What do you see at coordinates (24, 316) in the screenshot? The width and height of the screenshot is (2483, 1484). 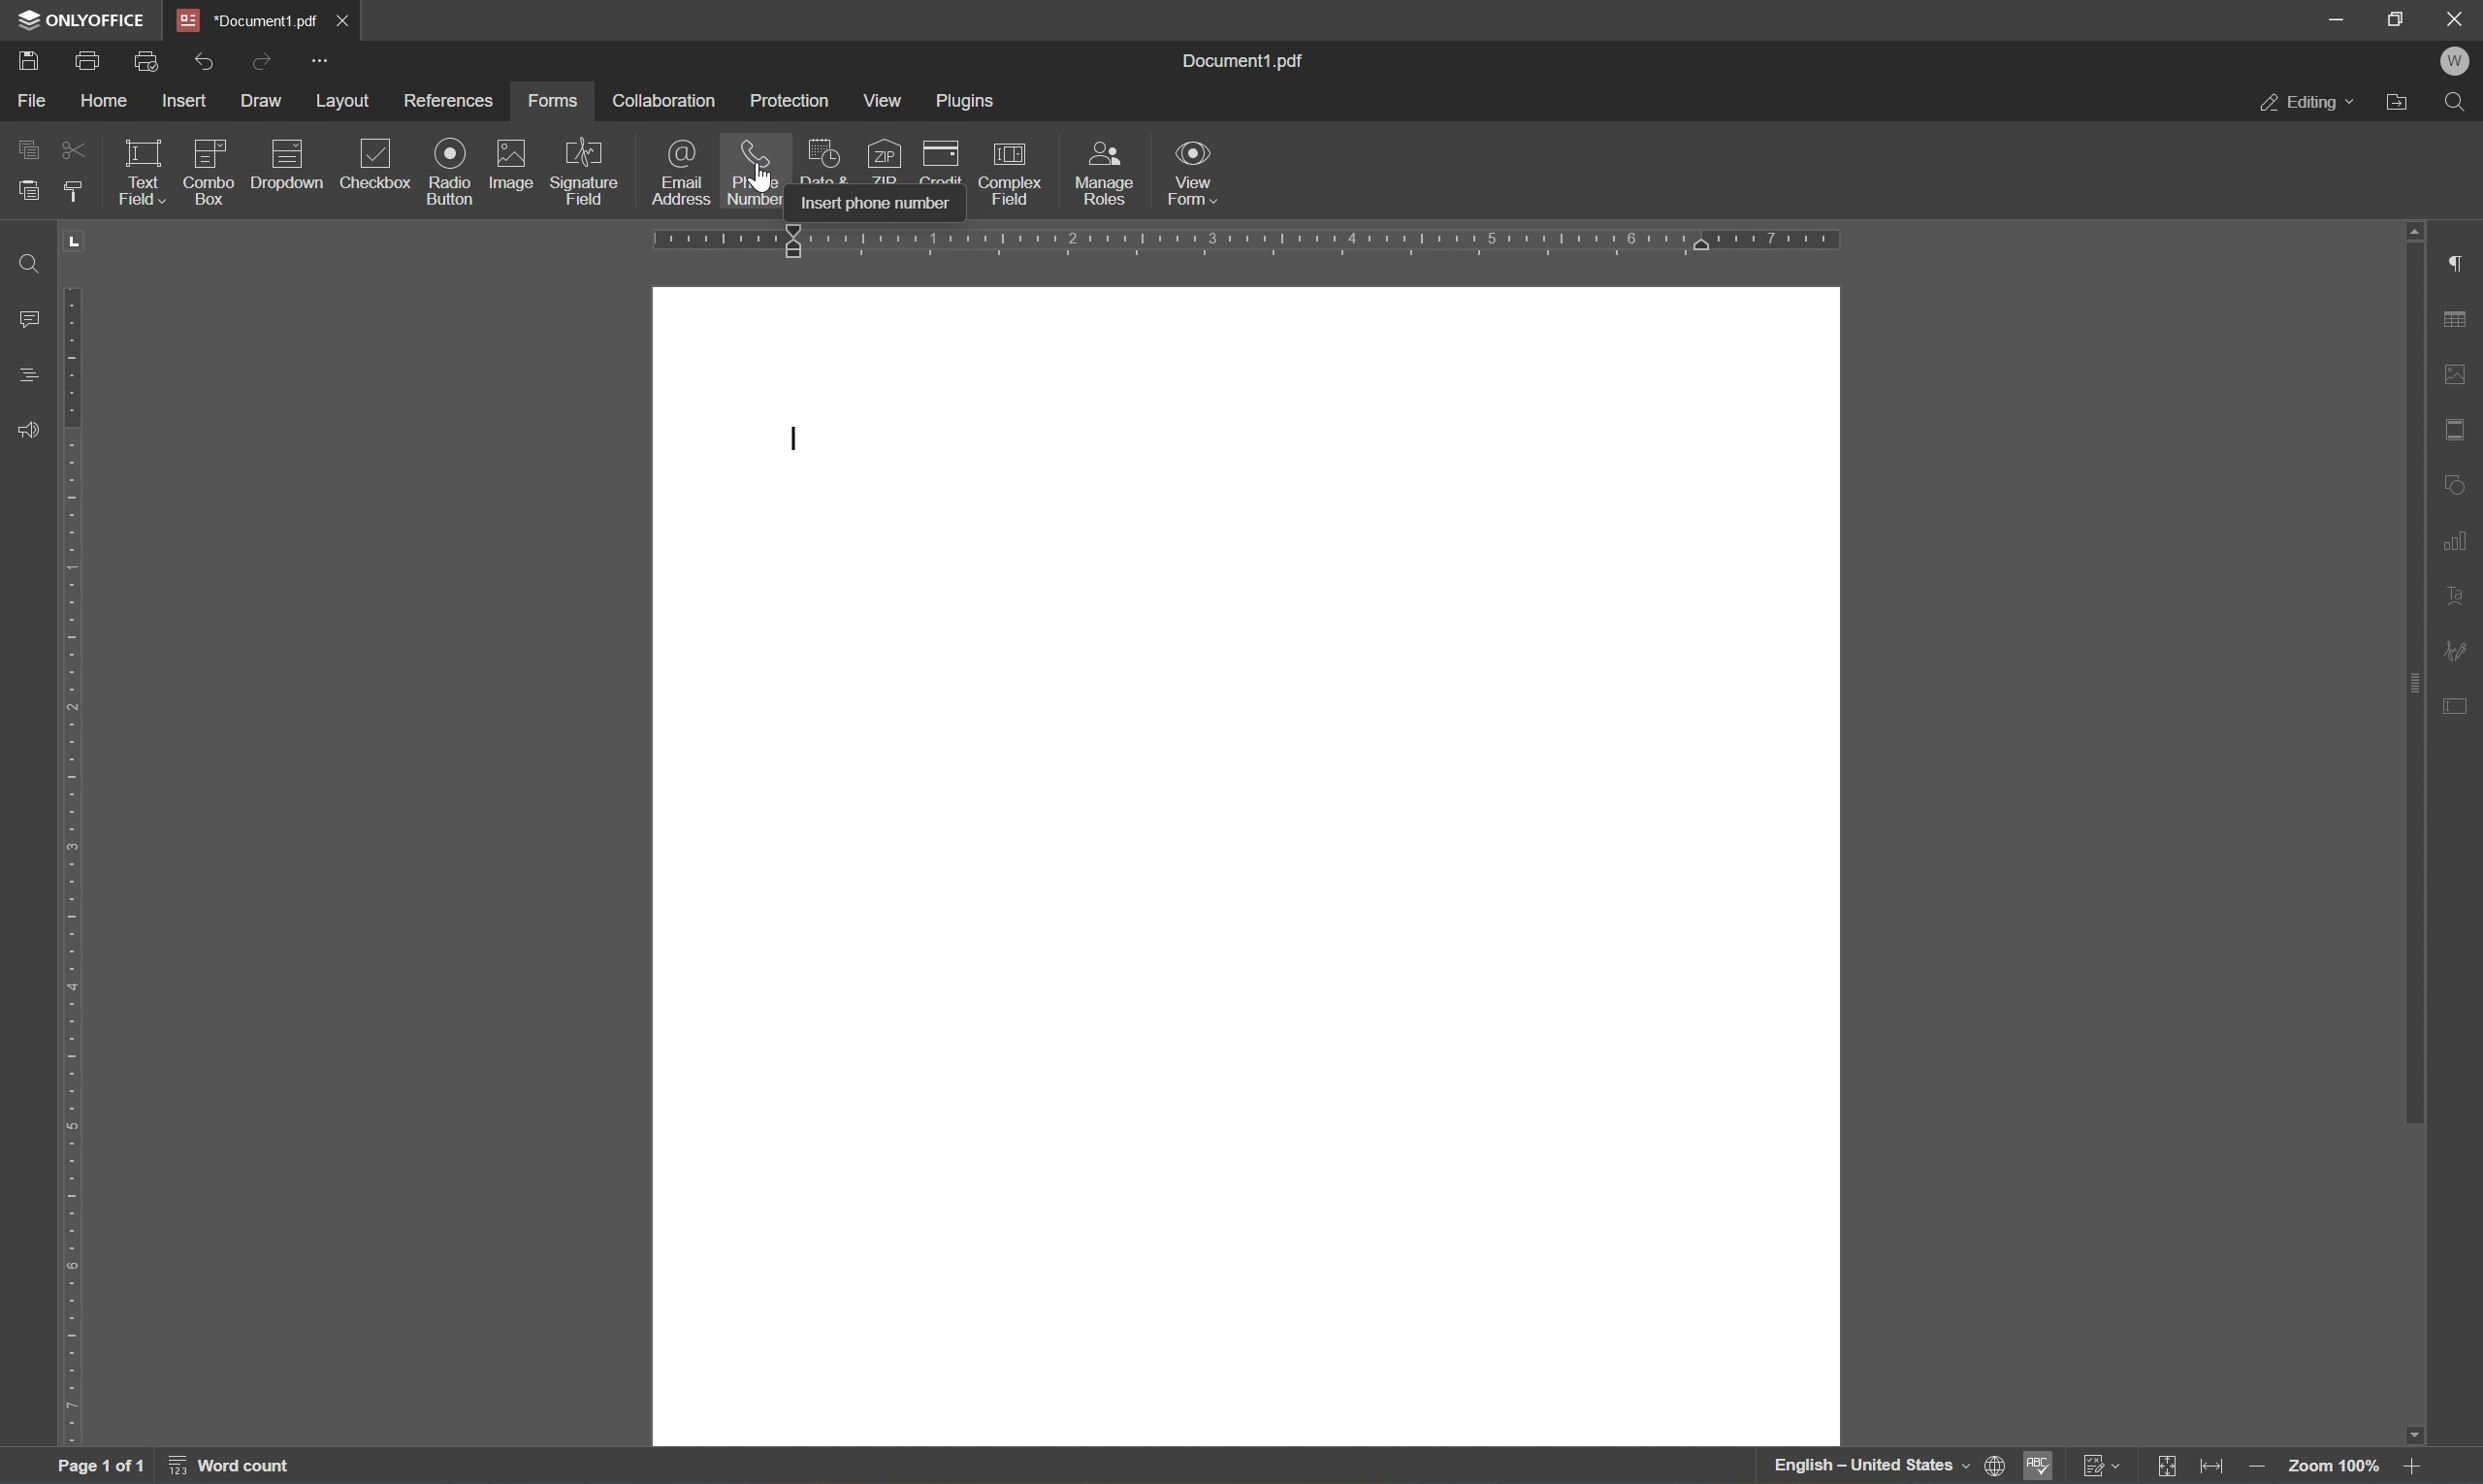 I see `comments` at bounding box center [24, 316].